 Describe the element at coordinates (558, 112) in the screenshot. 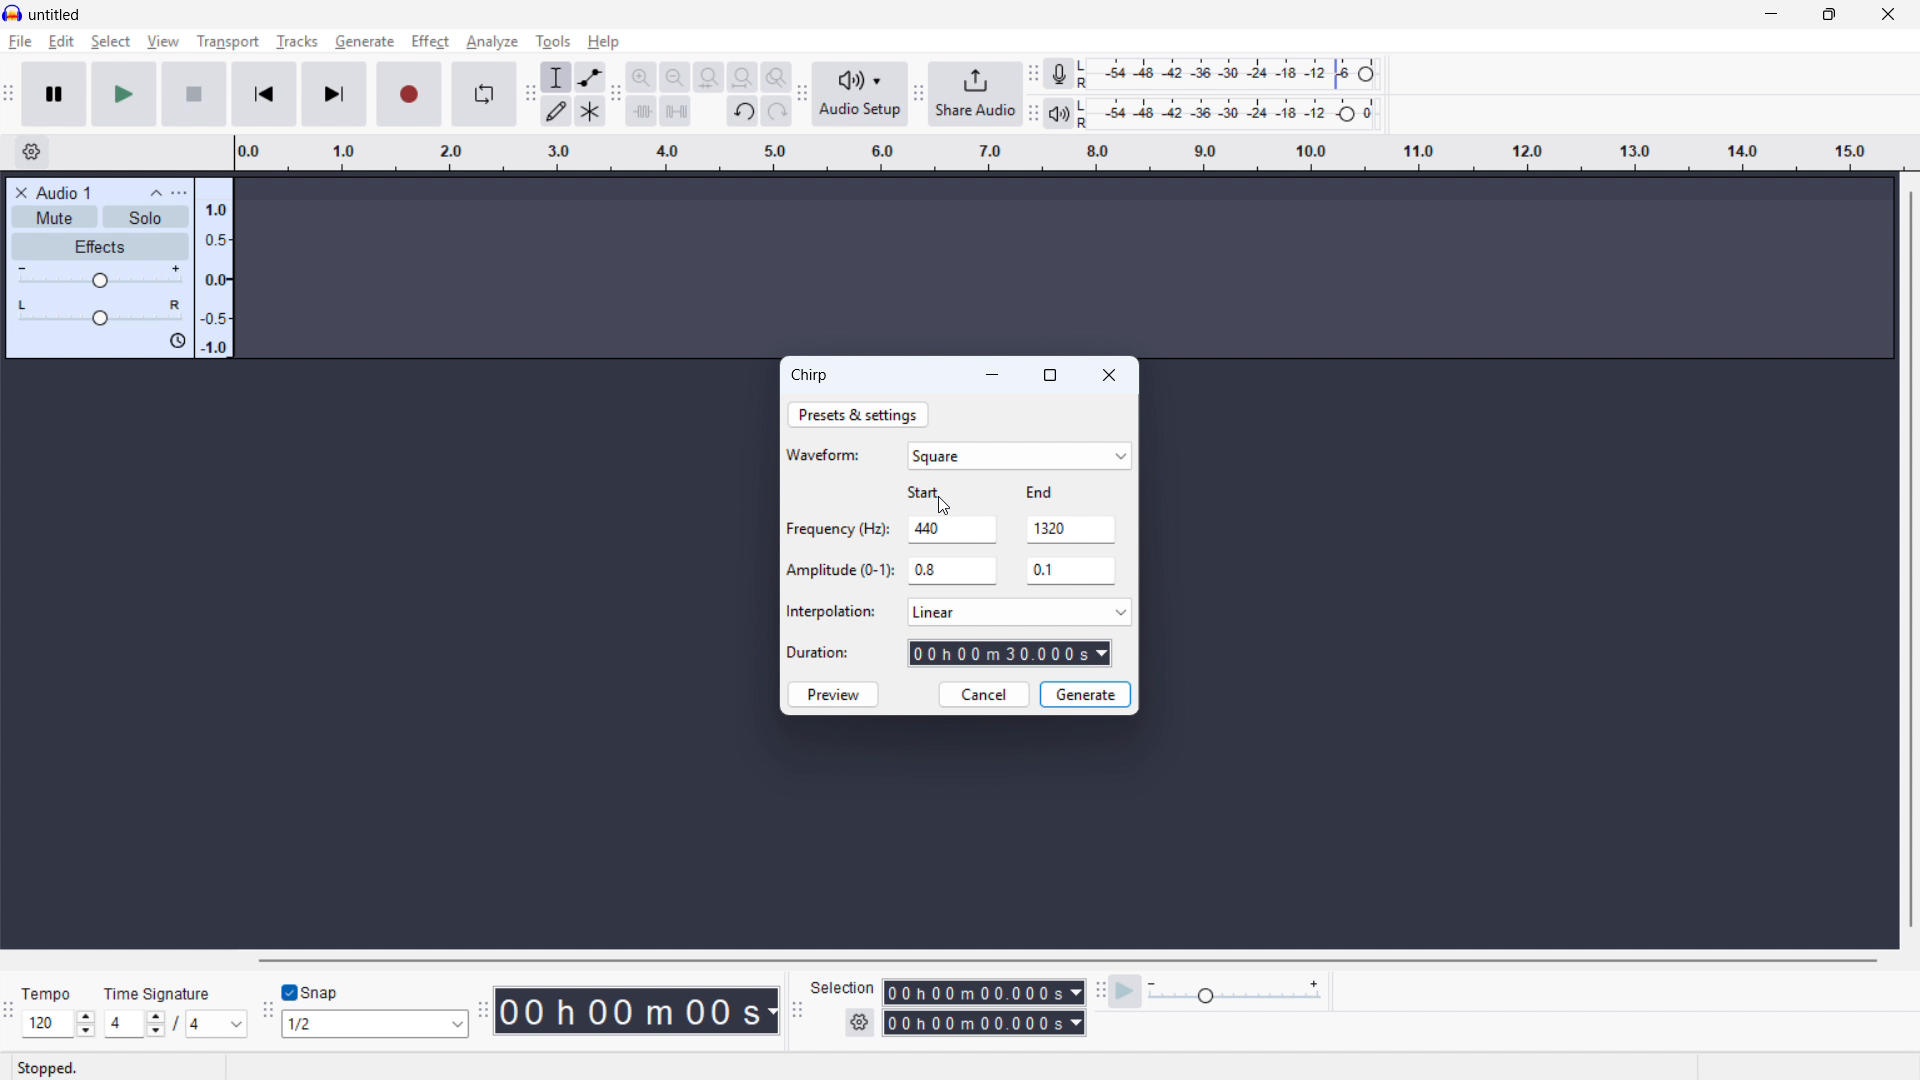

I see `Draw tool ` at that location.